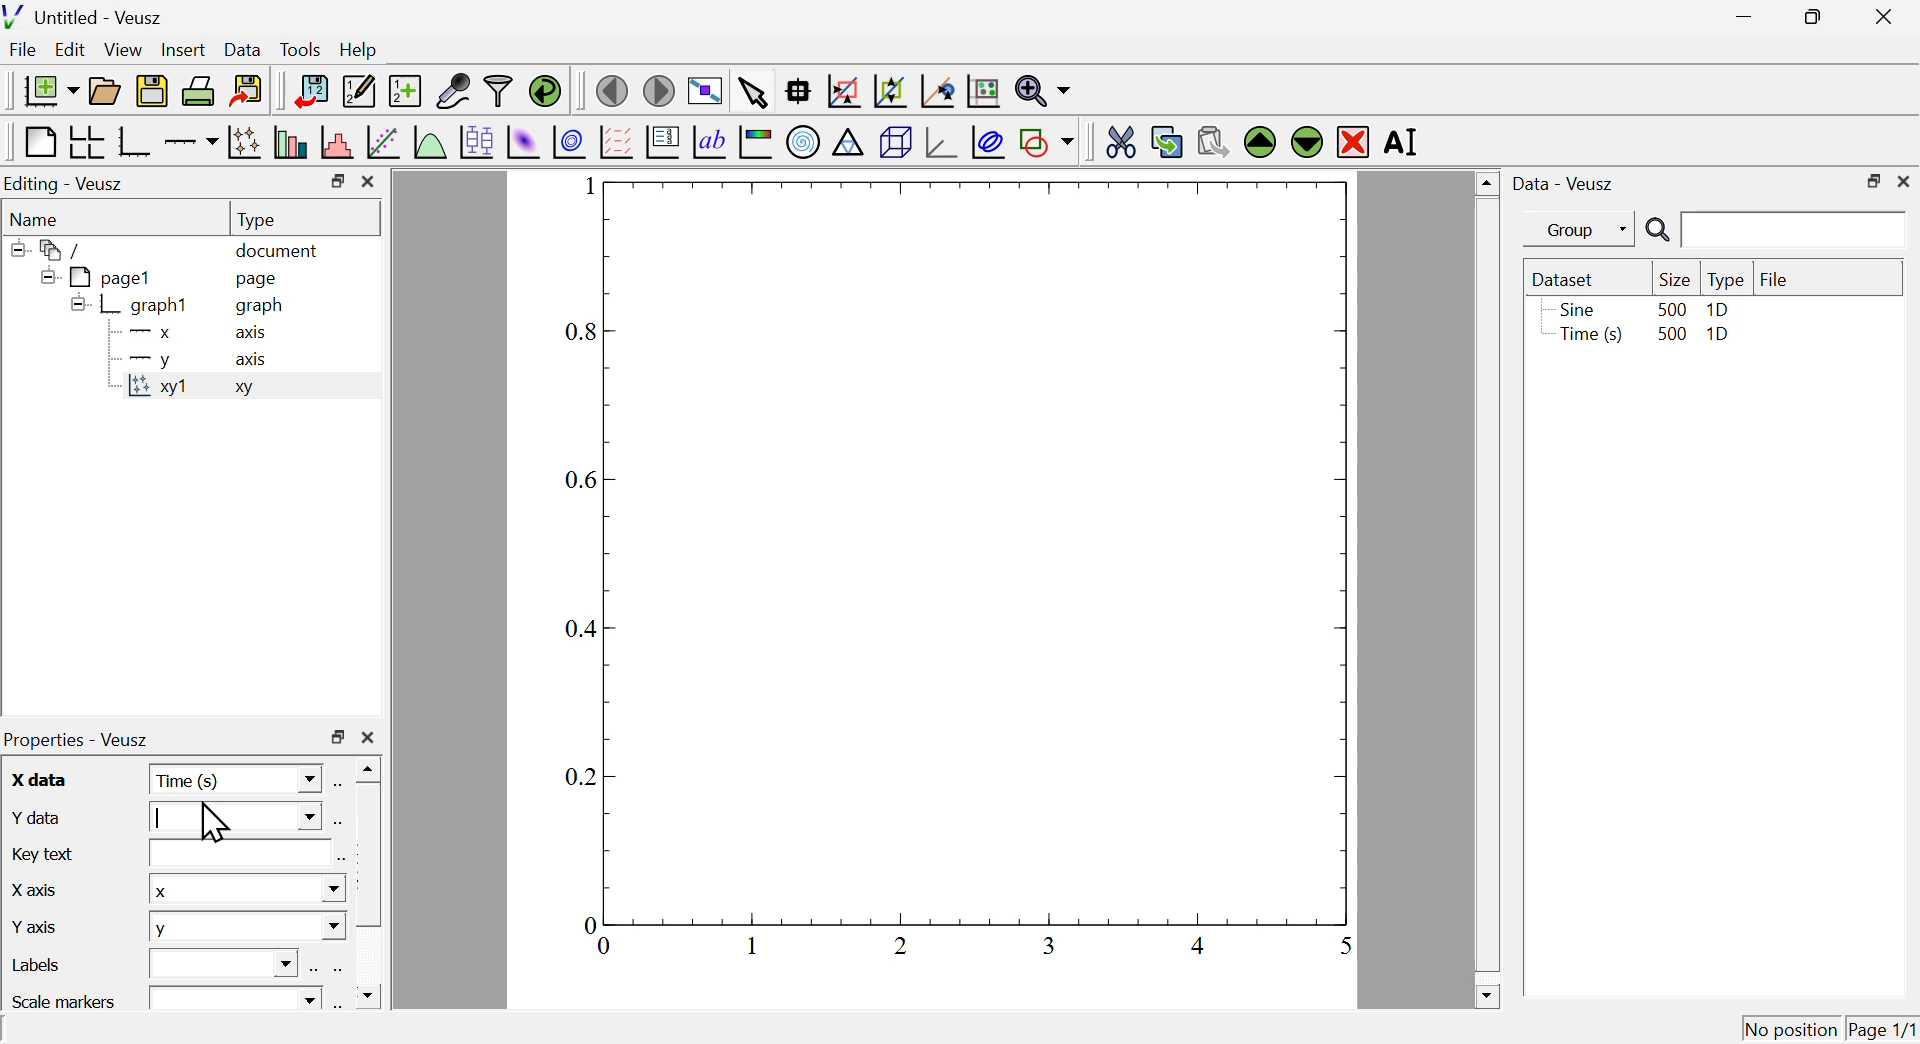  Describe the element at coordinates (1259, 142) in the screenshot. I see `move the selected widget up` at that location.